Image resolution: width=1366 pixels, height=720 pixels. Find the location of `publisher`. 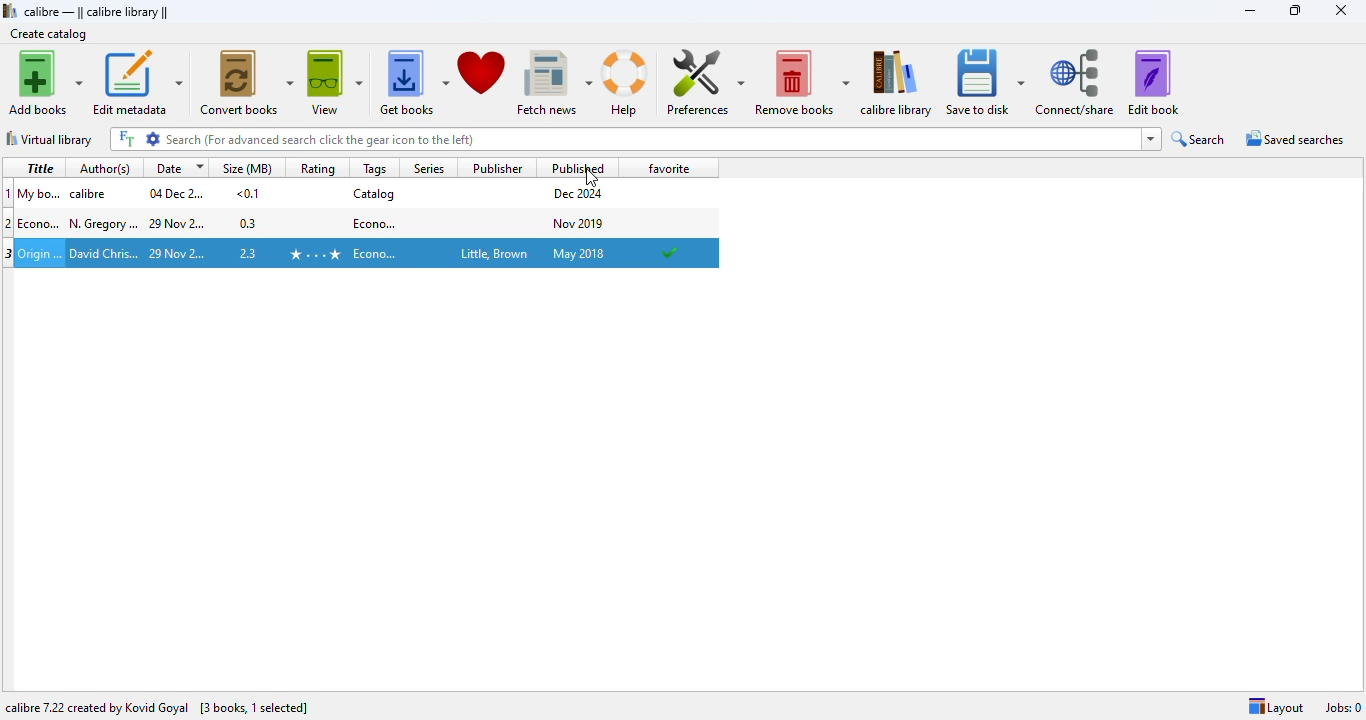

publisher is located at coordinates (493, 253).